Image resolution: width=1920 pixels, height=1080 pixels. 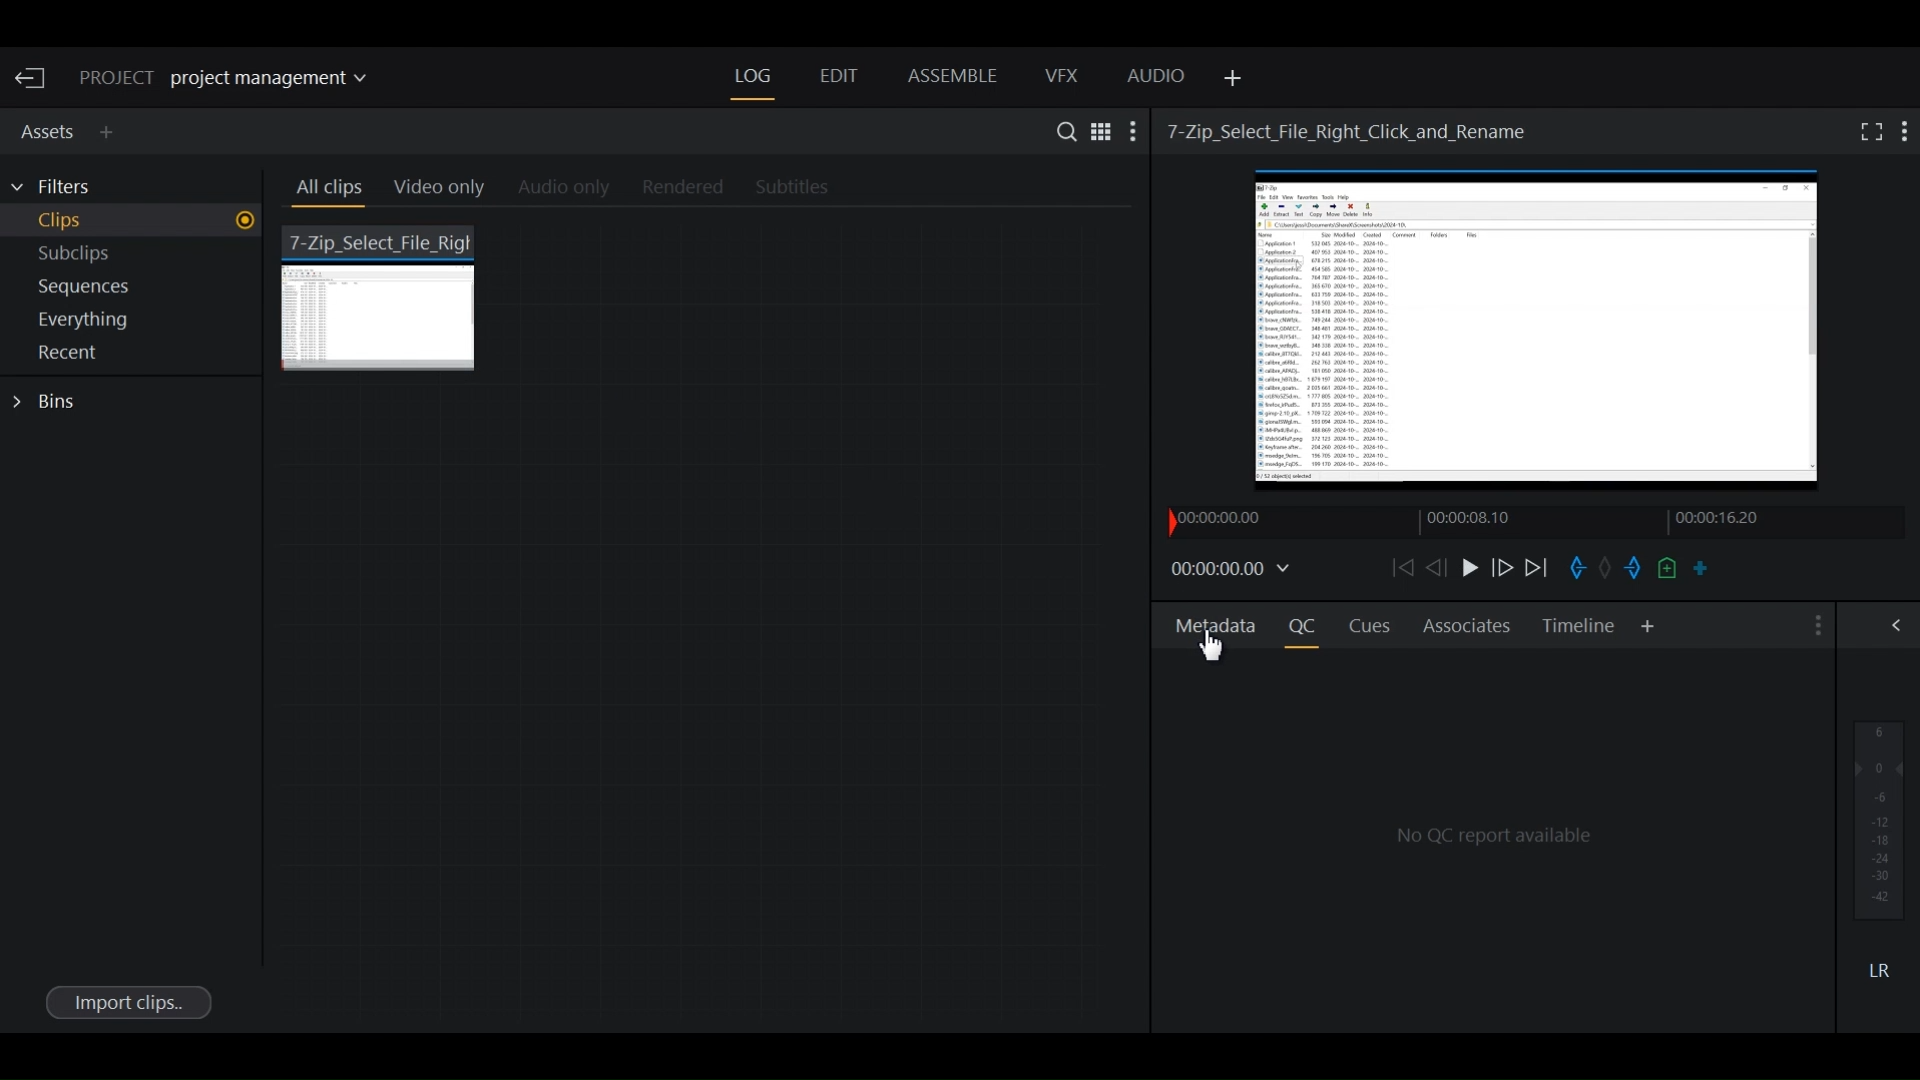 What do you see at coordinates (1135, 131) in the screenshot?
I see `Show settings menu` at bounding box center [1135, 131].